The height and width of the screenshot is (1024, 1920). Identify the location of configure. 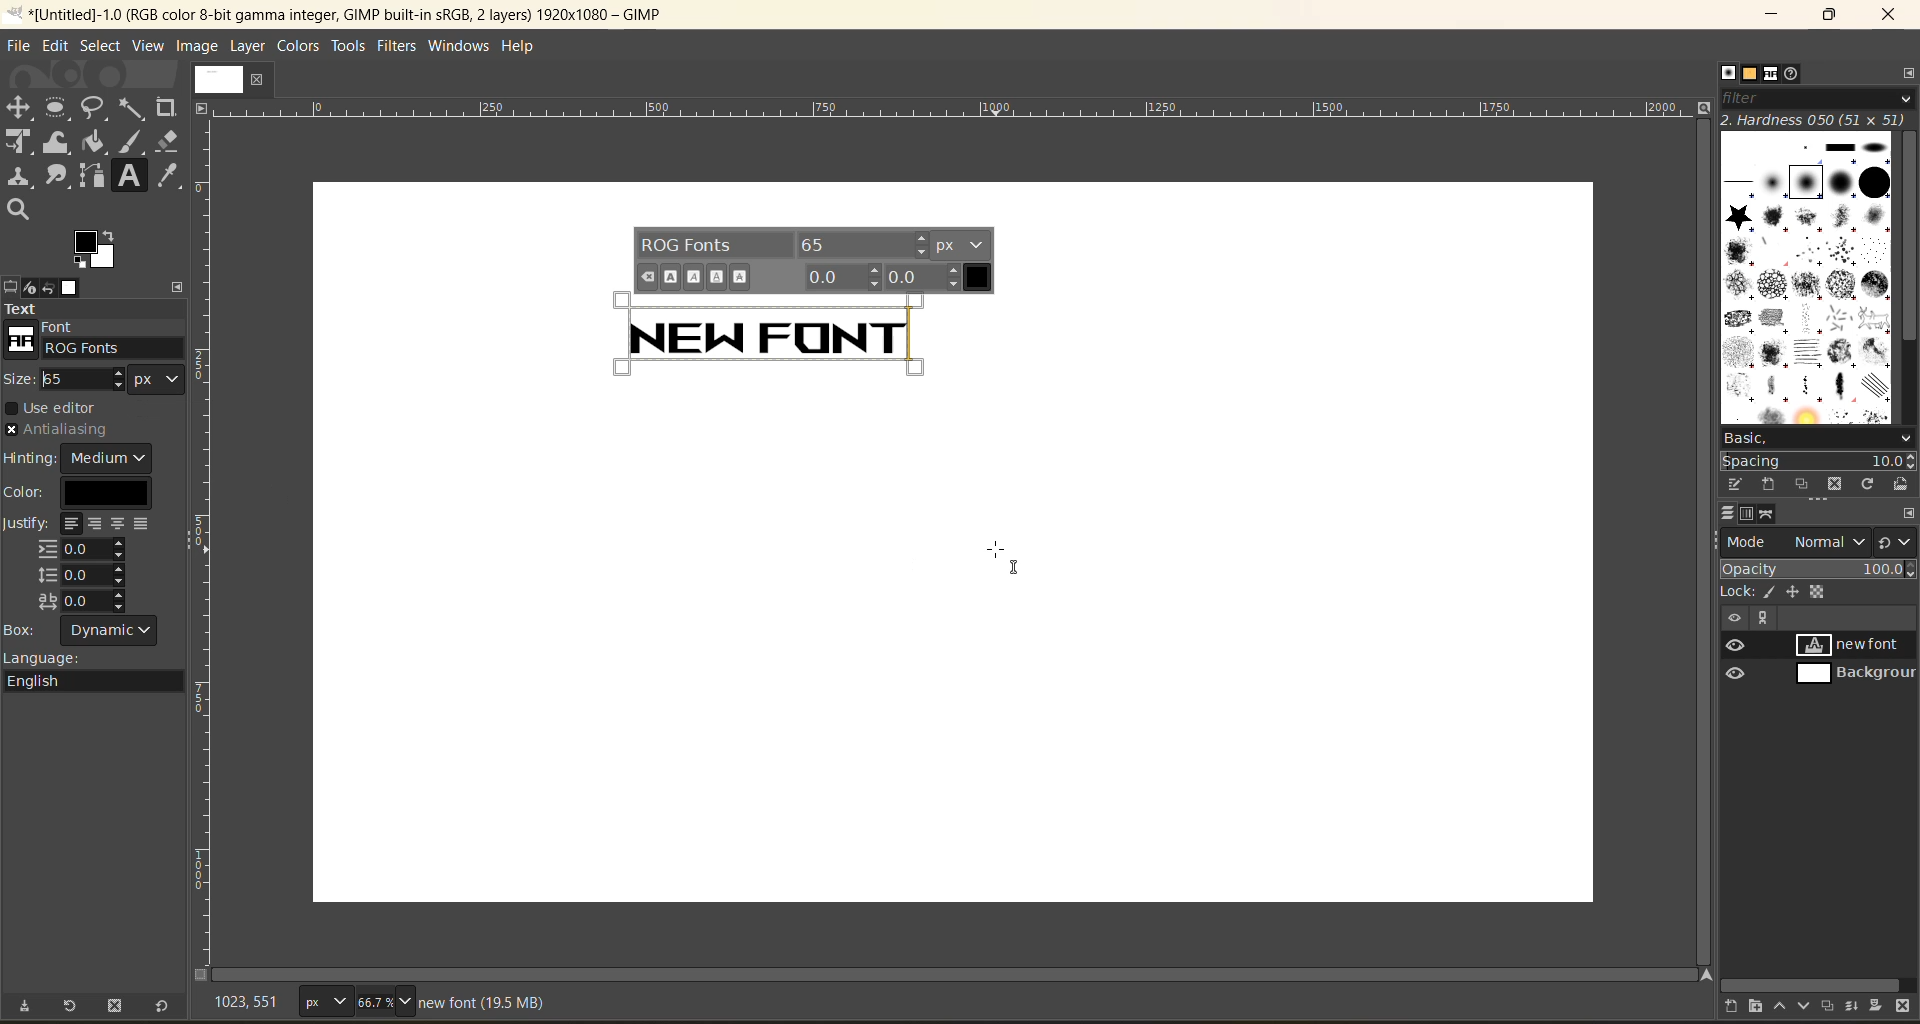
(1908, 513).